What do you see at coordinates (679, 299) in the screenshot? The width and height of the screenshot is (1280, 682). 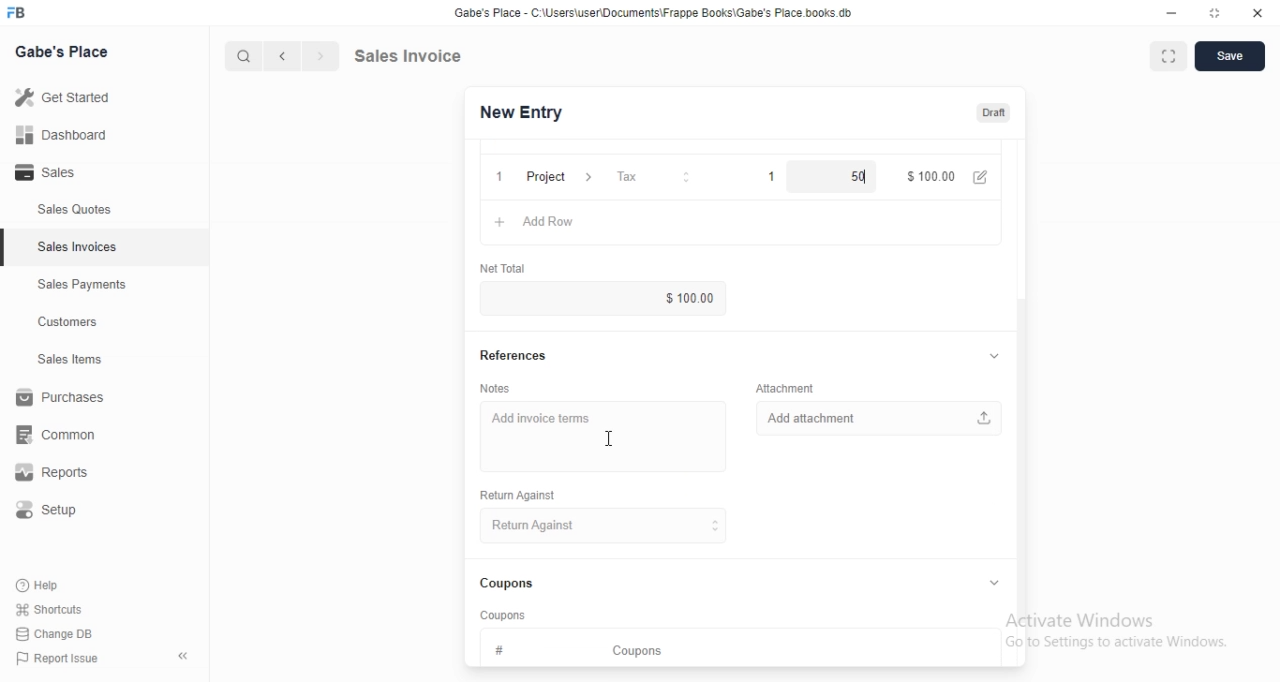 I see `$100.00` at bounding box center [679, 299].